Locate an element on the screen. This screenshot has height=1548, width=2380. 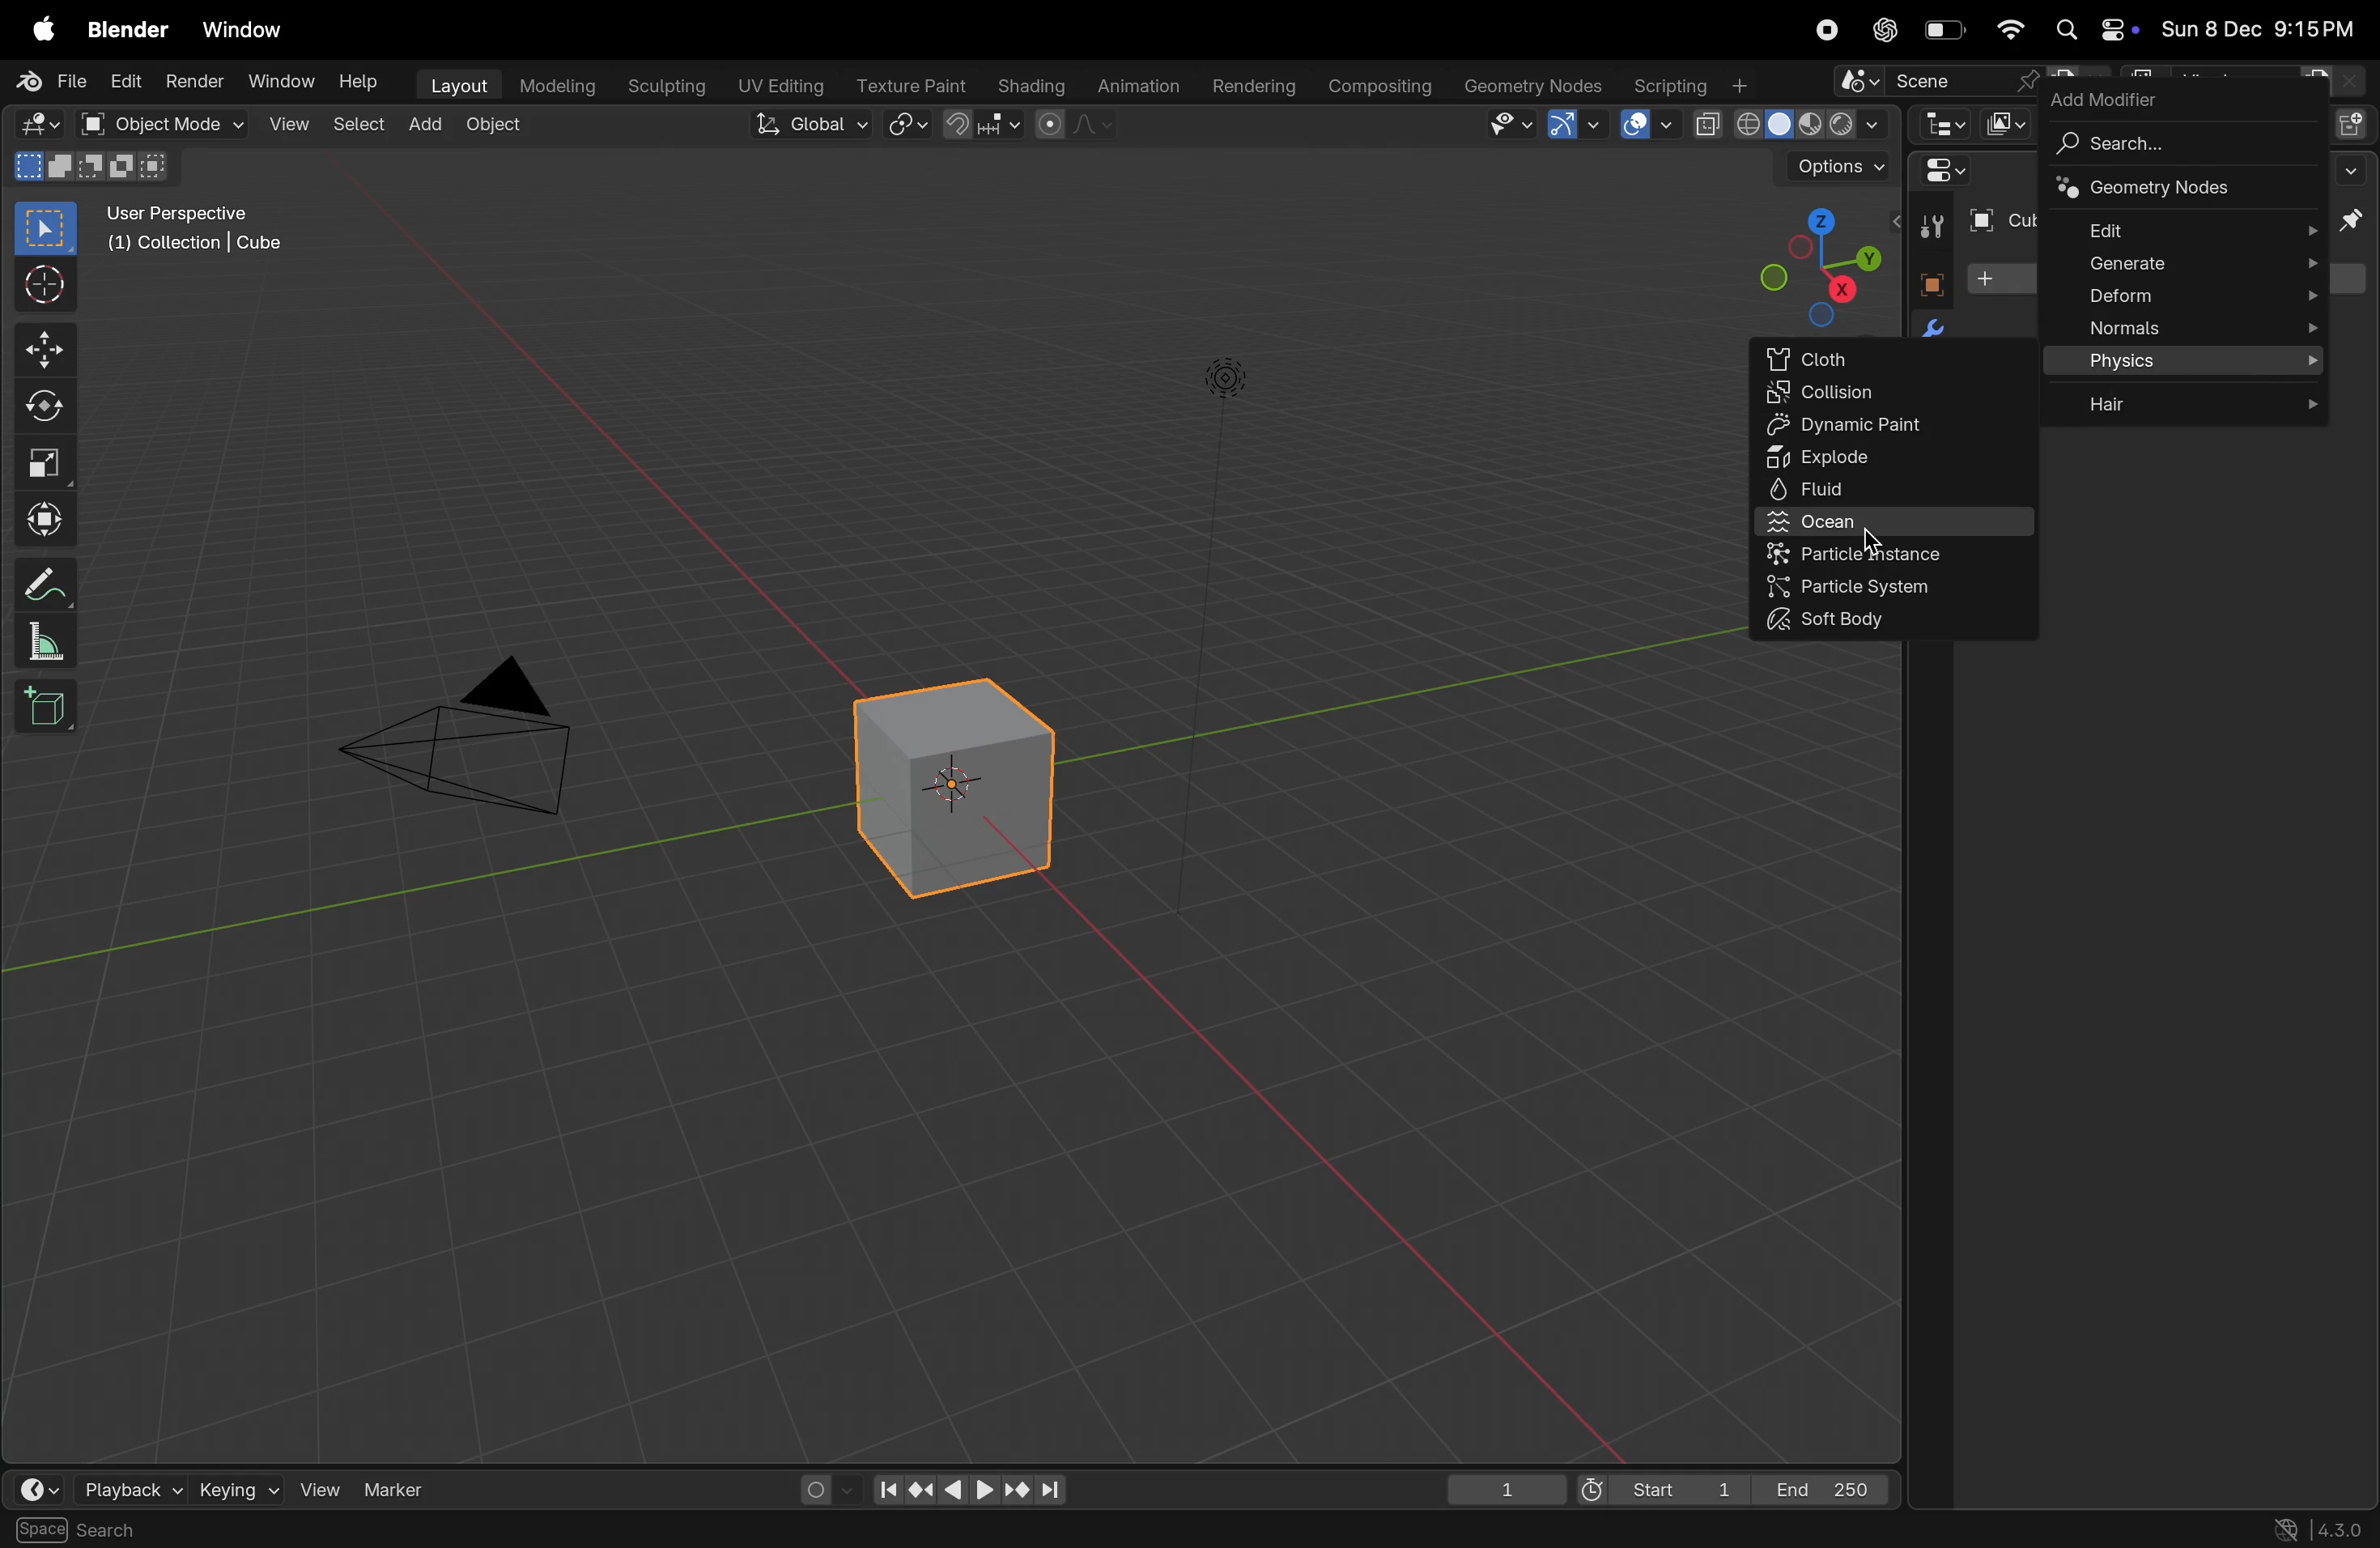
animations is located at coordinates (1135, 87).